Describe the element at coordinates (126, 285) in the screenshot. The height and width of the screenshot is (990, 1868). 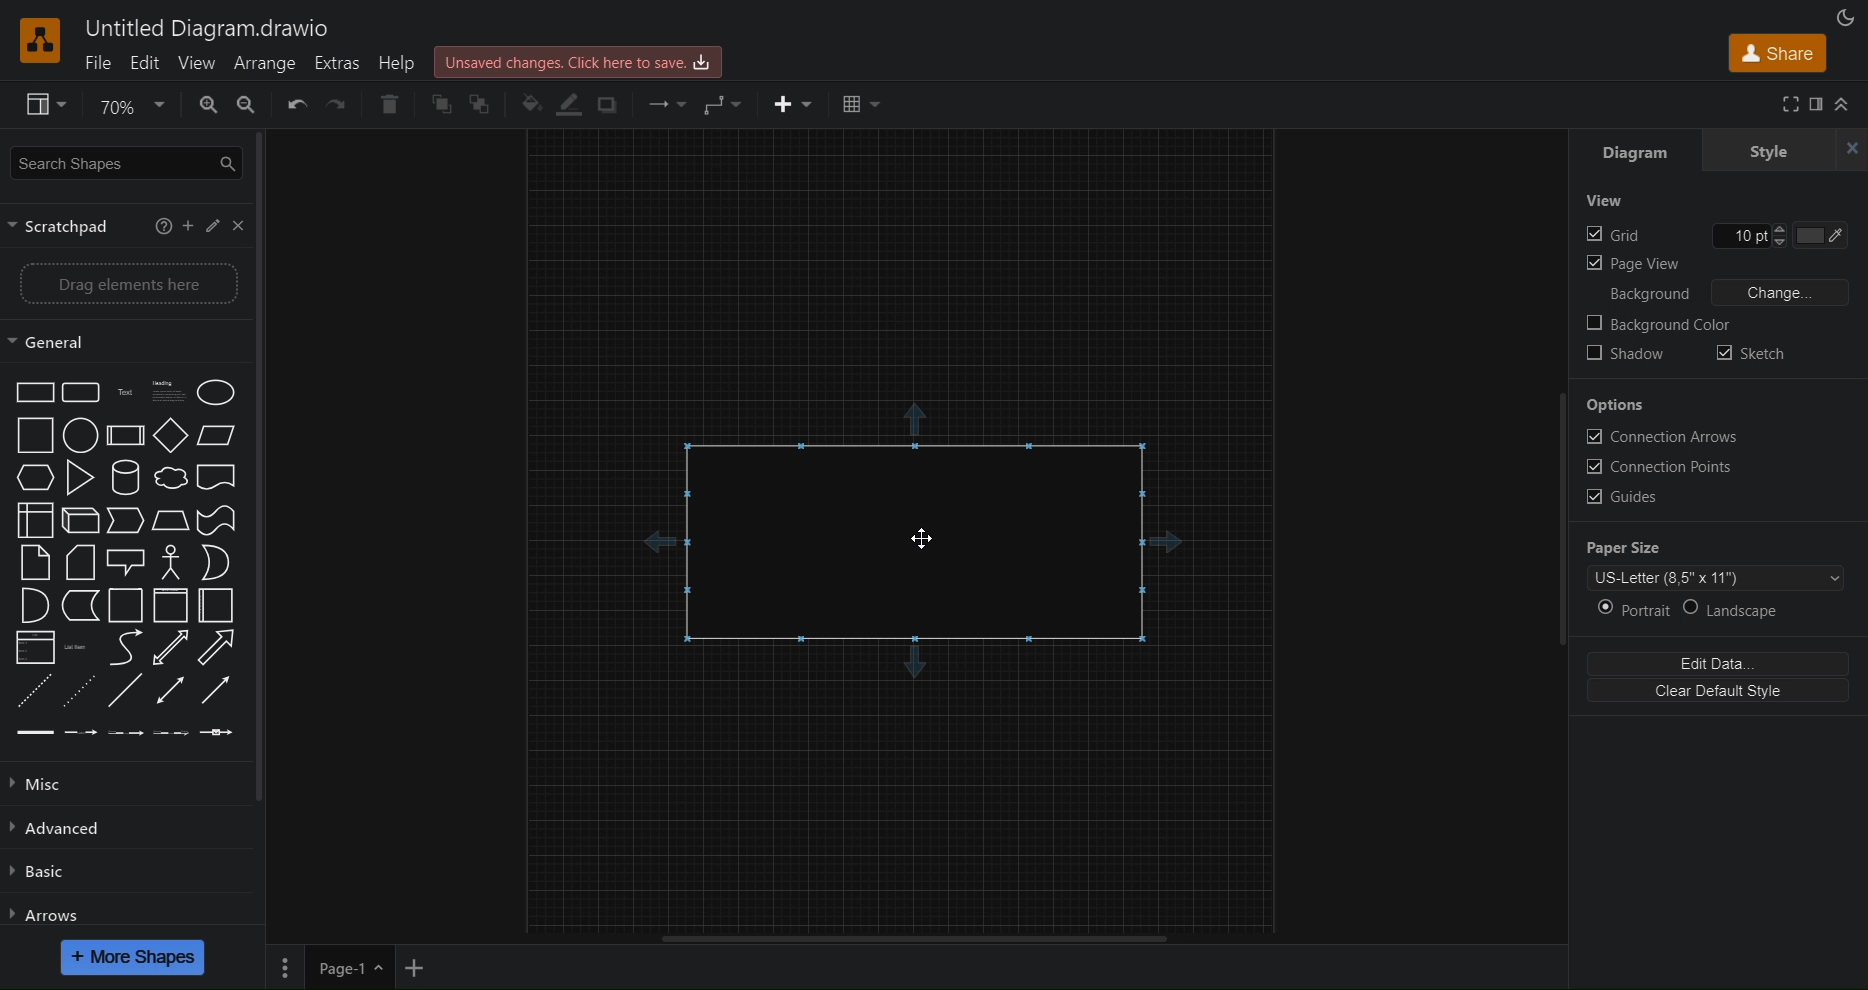
I see `Drag elements here` at that location.